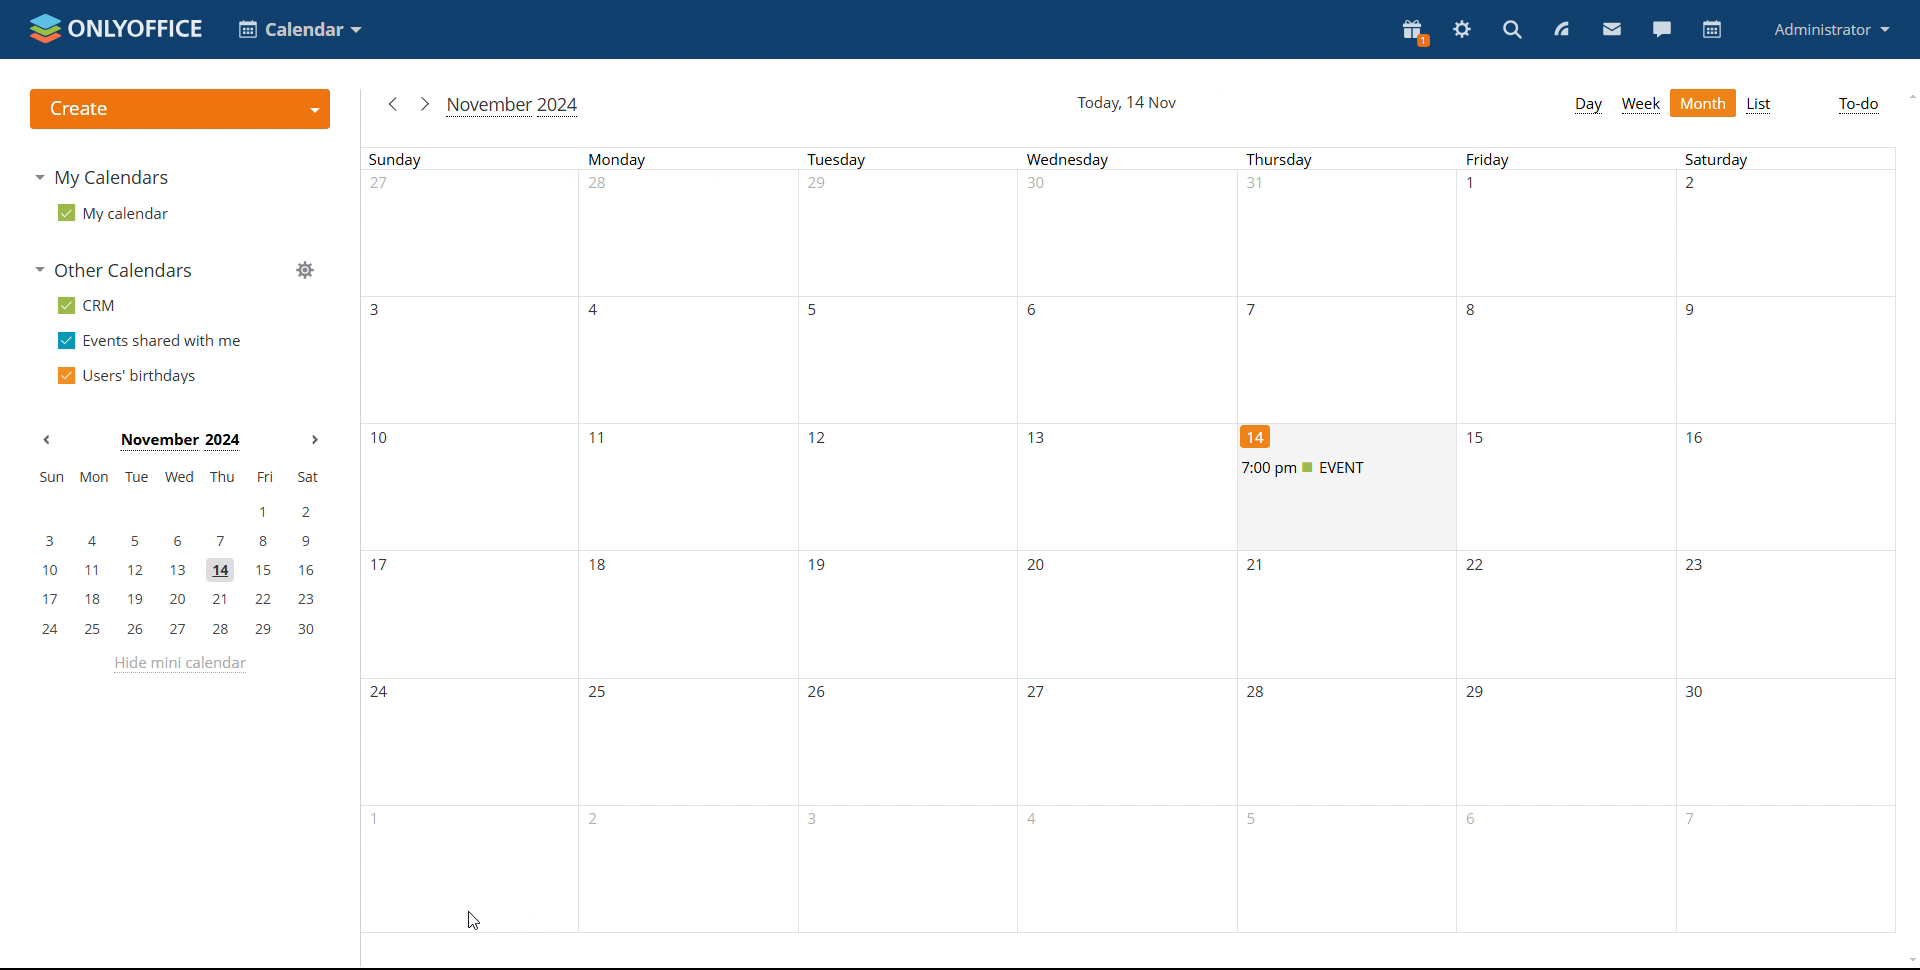  What do you see at coordinates (111, 213) in the screenshot?
I see `my calendar` at bounding box center [111, 213].